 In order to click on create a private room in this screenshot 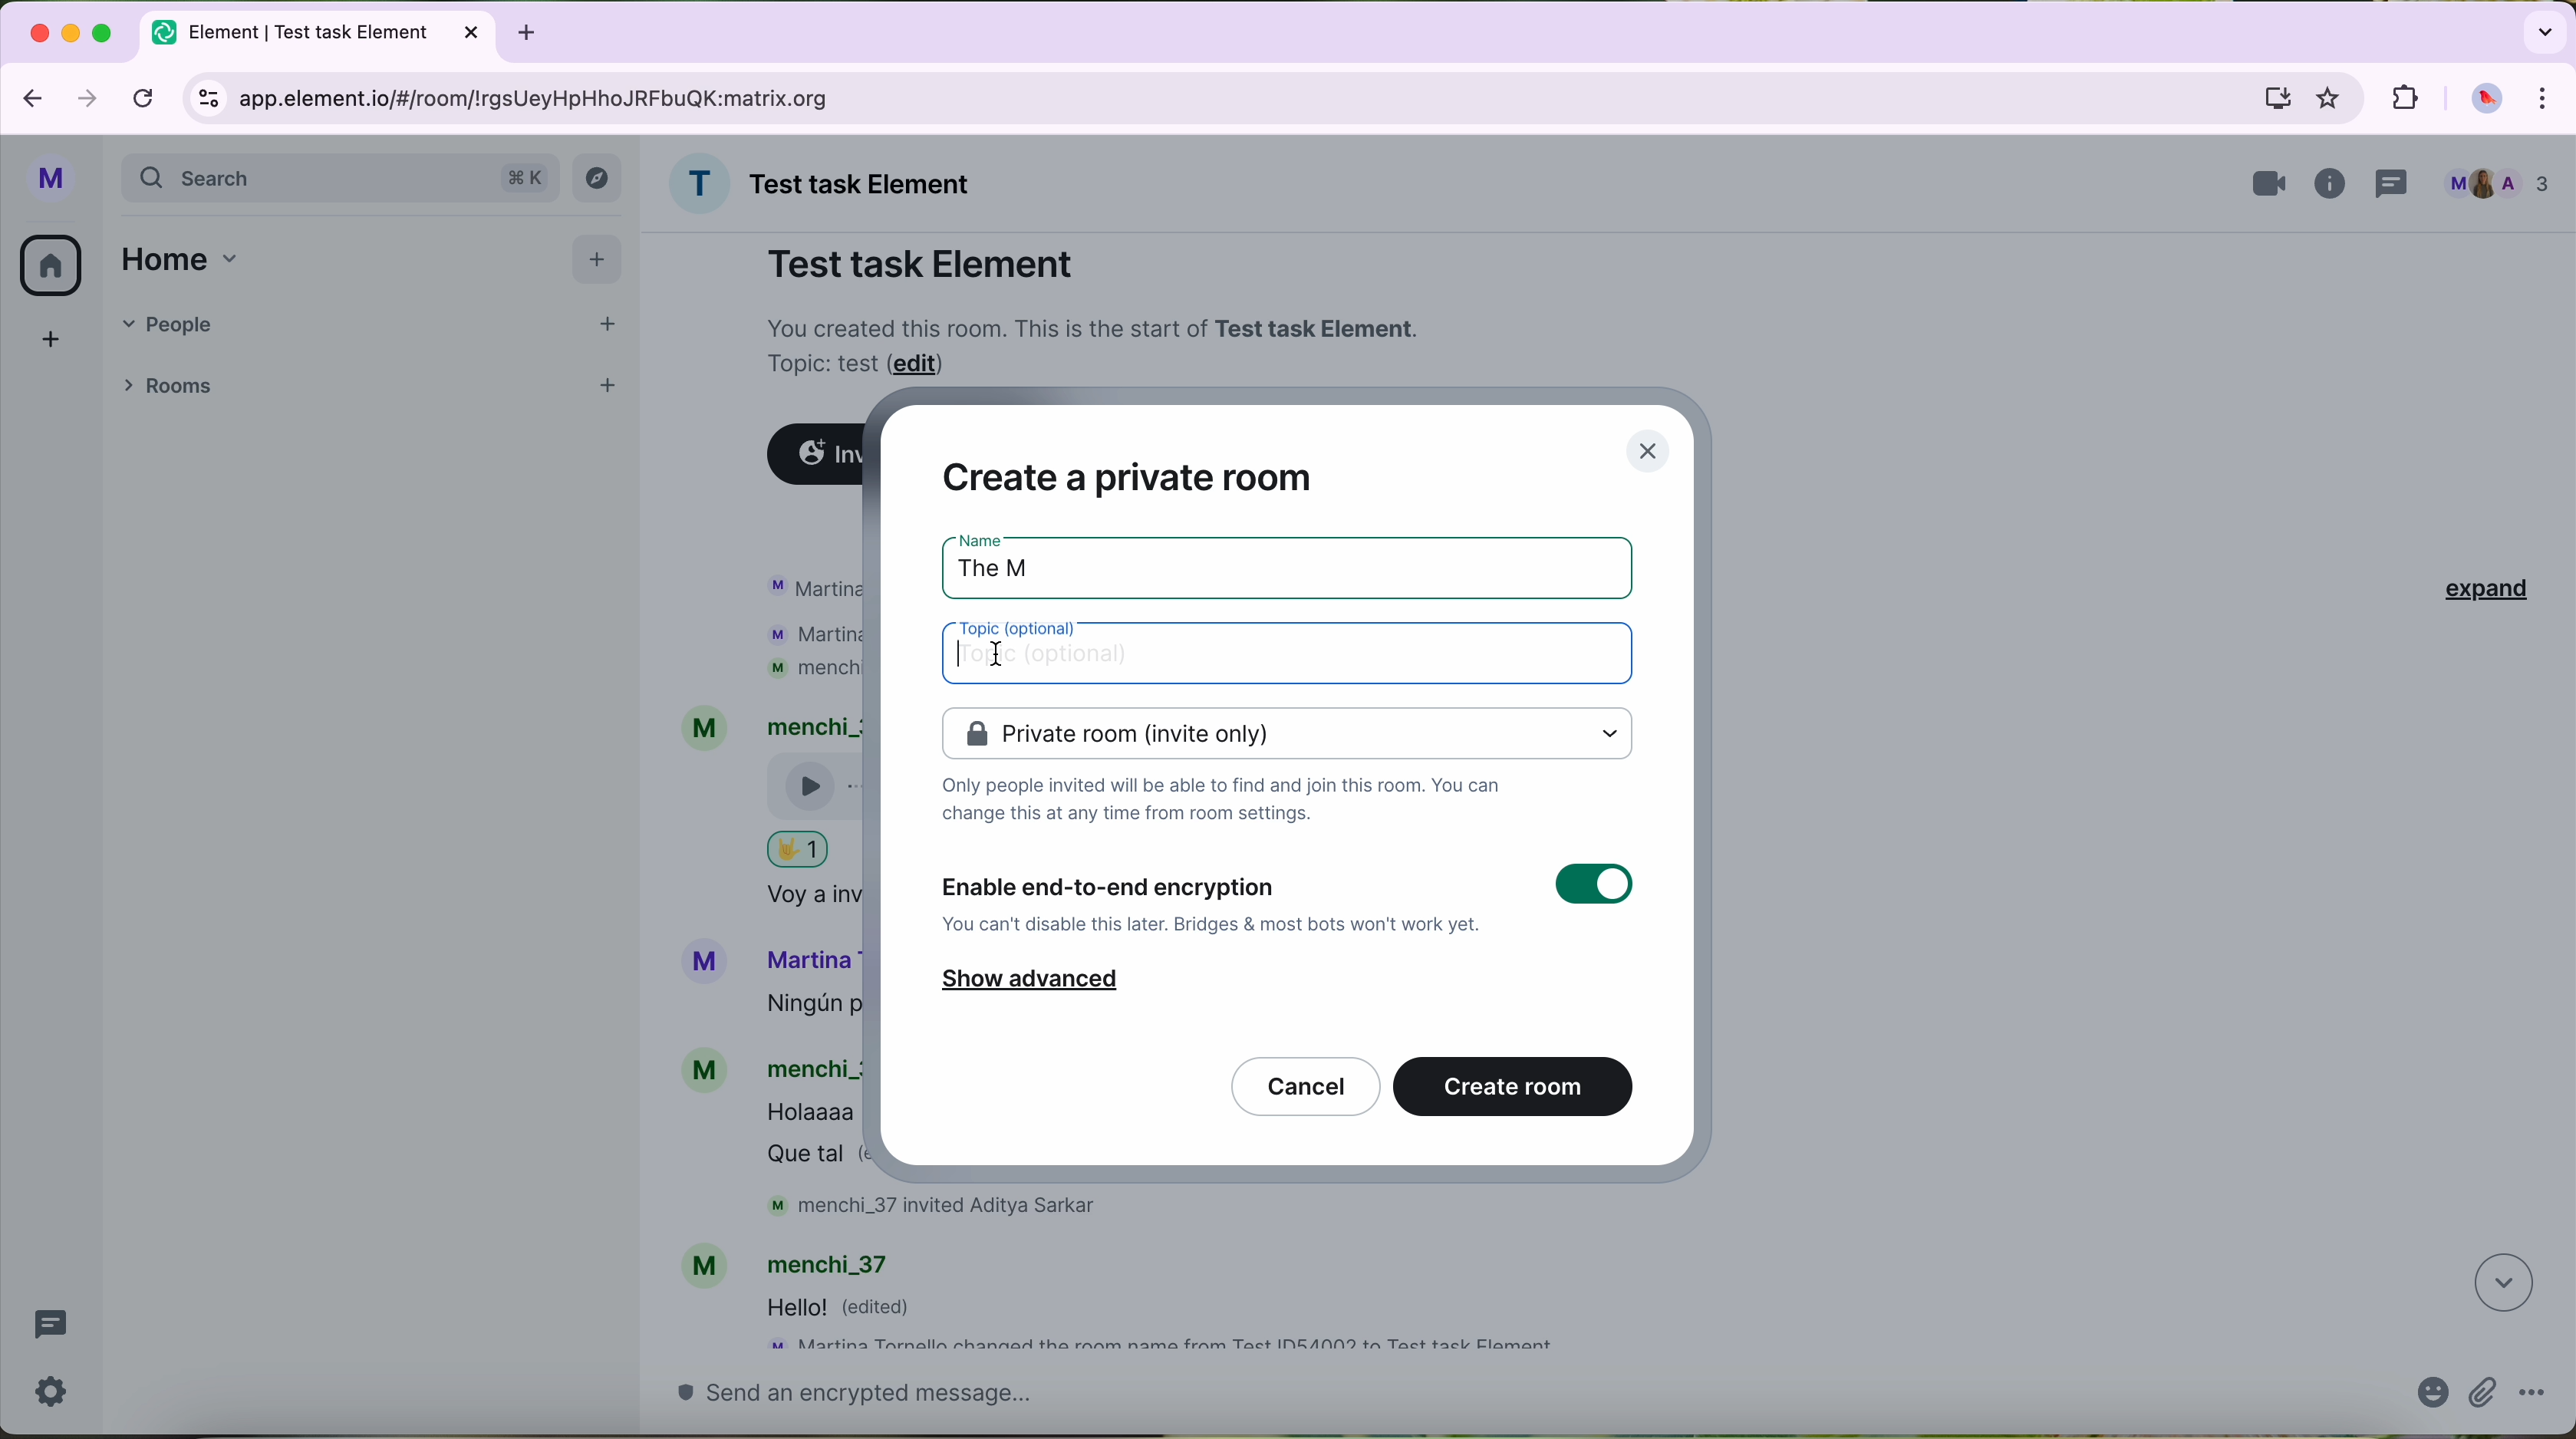, I will do `click(1127, 475)`.